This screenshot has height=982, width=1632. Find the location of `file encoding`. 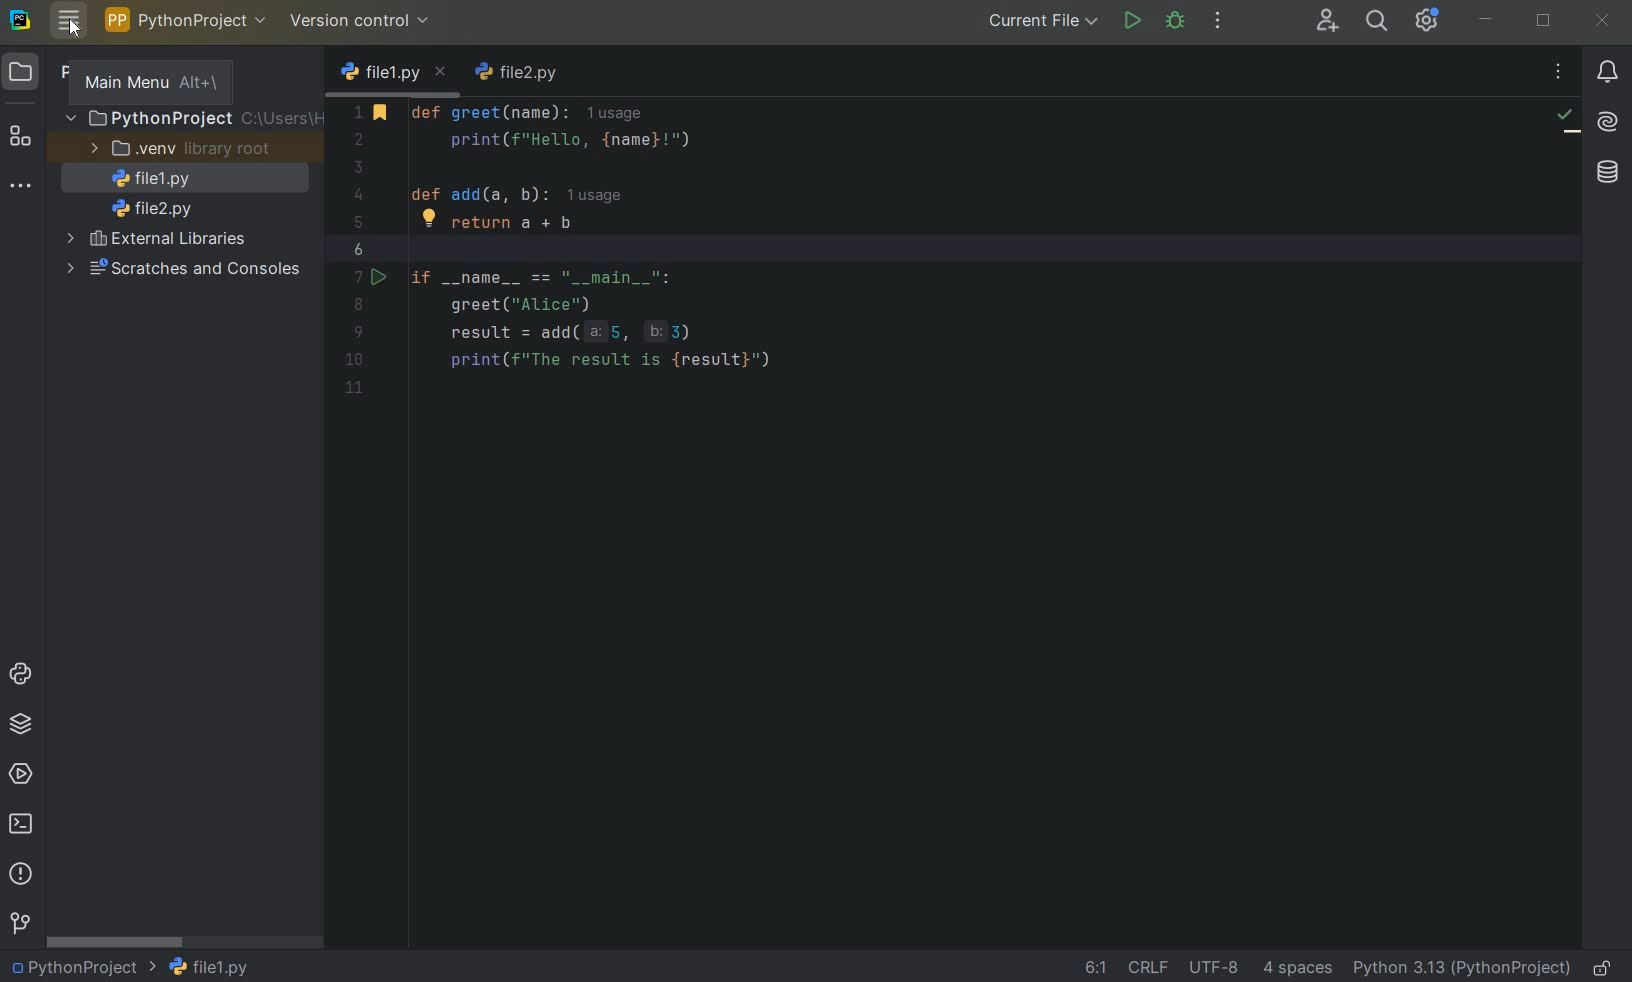

file encoding is located at coordinates (1215, 965).